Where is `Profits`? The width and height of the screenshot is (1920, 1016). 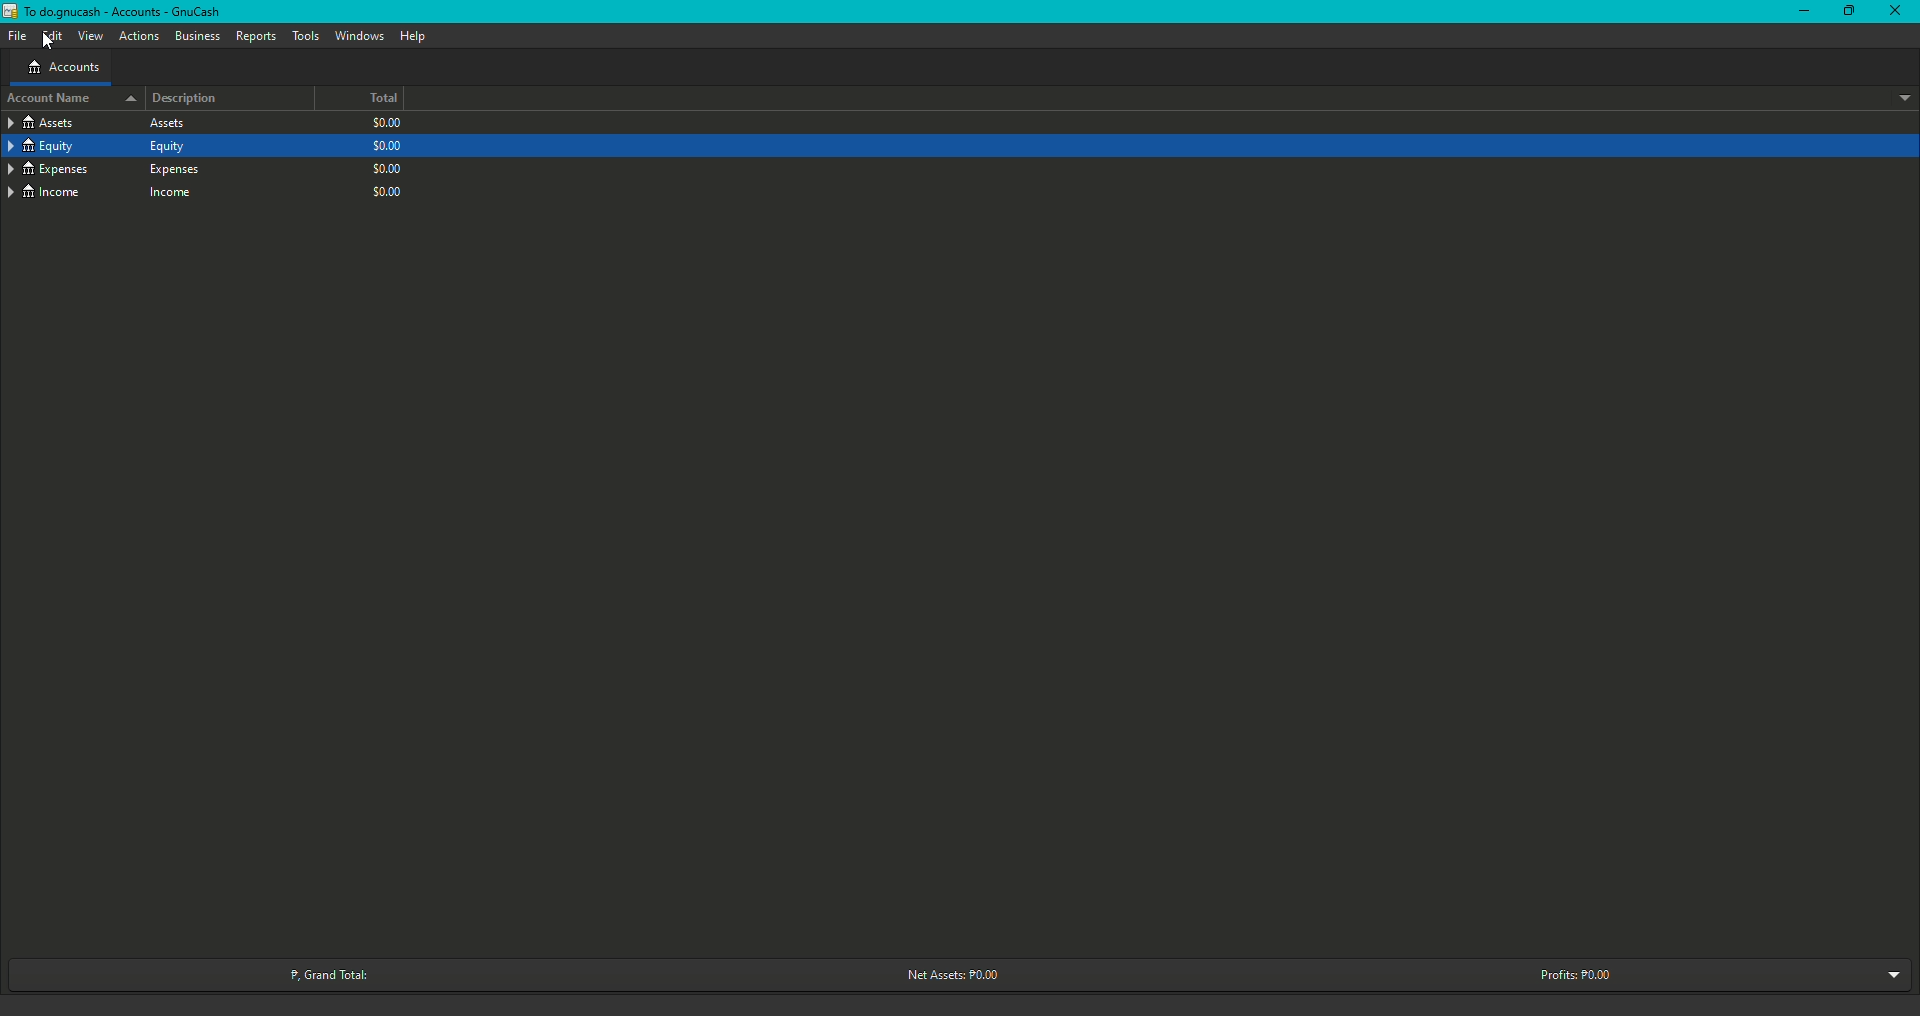
Profits is located at coordinates (1580, 974).